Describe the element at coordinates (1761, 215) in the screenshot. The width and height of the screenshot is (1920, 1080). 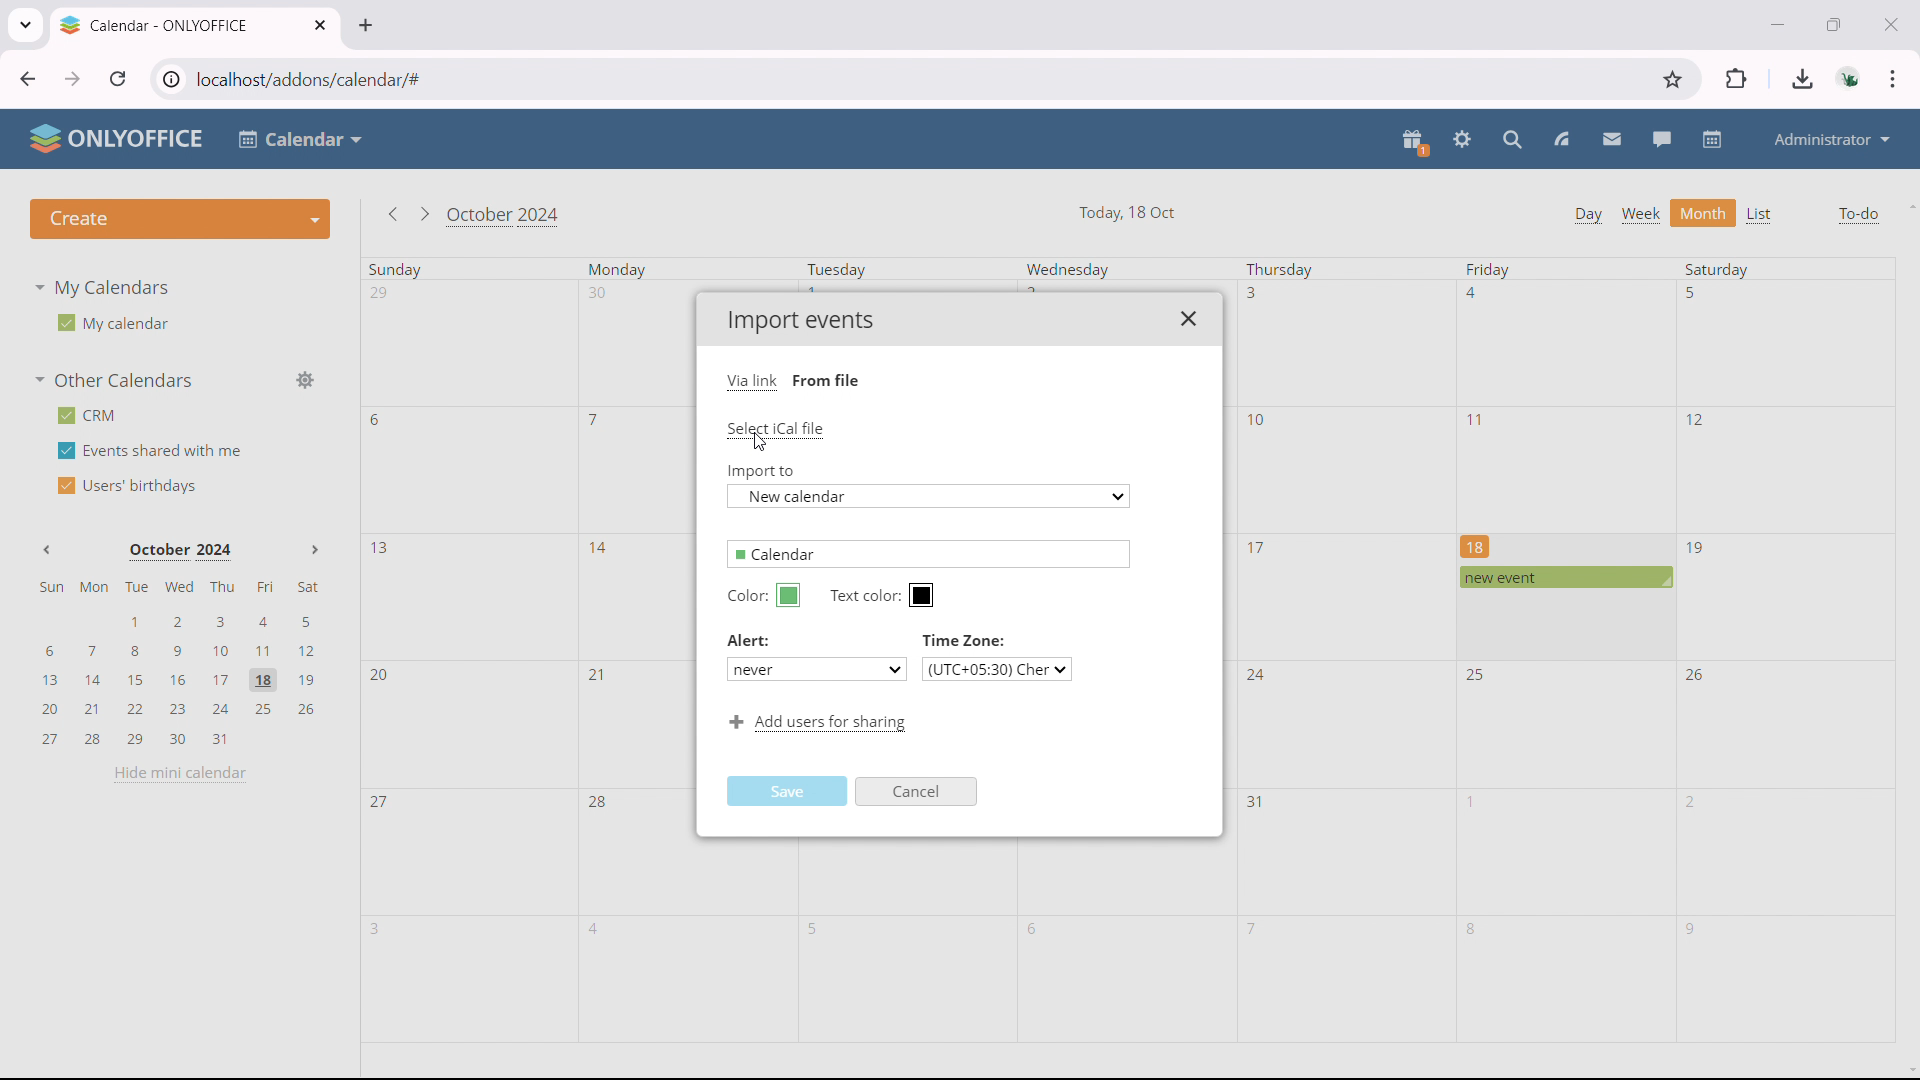
I see `list` at that location.